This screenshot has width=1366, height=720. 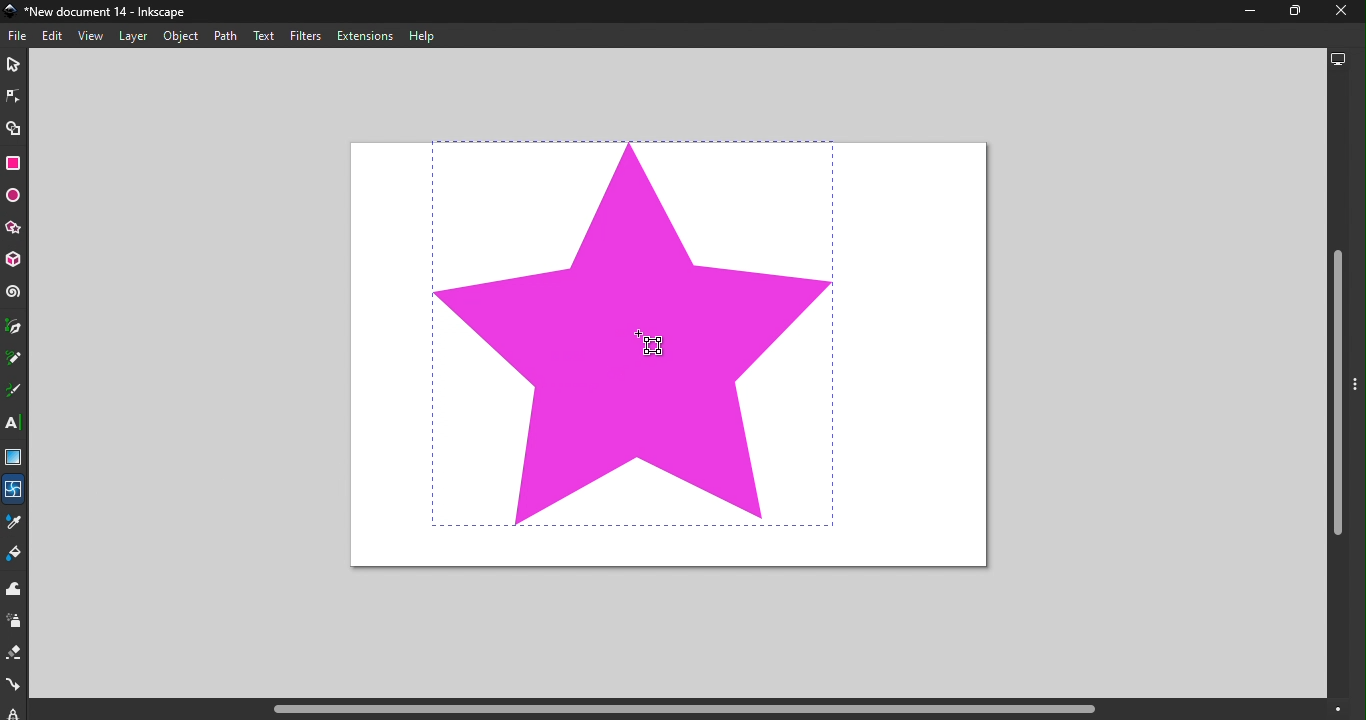 What do you see at coordinates (55, 36) in the screenshot?
I see `Edit` at bounding box center [55, 36].